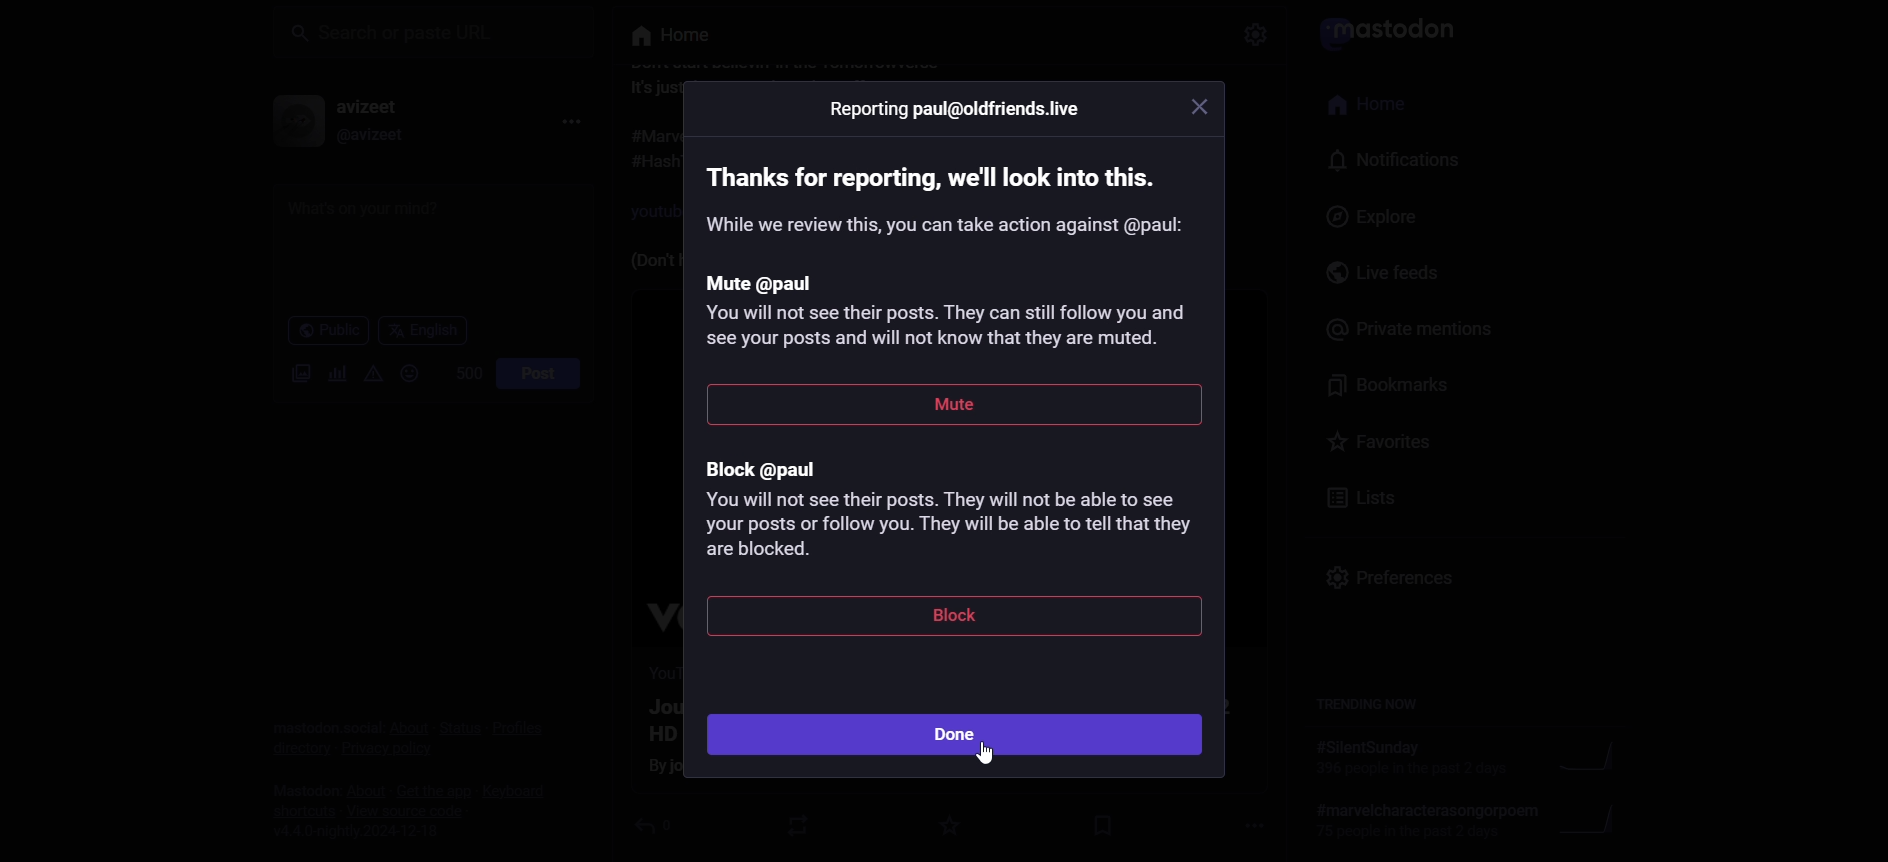 The width and height of the screenshot is (1888, 862). What do you see at coordinates (1200, 104) in the screenshot?
I see `` at bounding box center [1200, 104].